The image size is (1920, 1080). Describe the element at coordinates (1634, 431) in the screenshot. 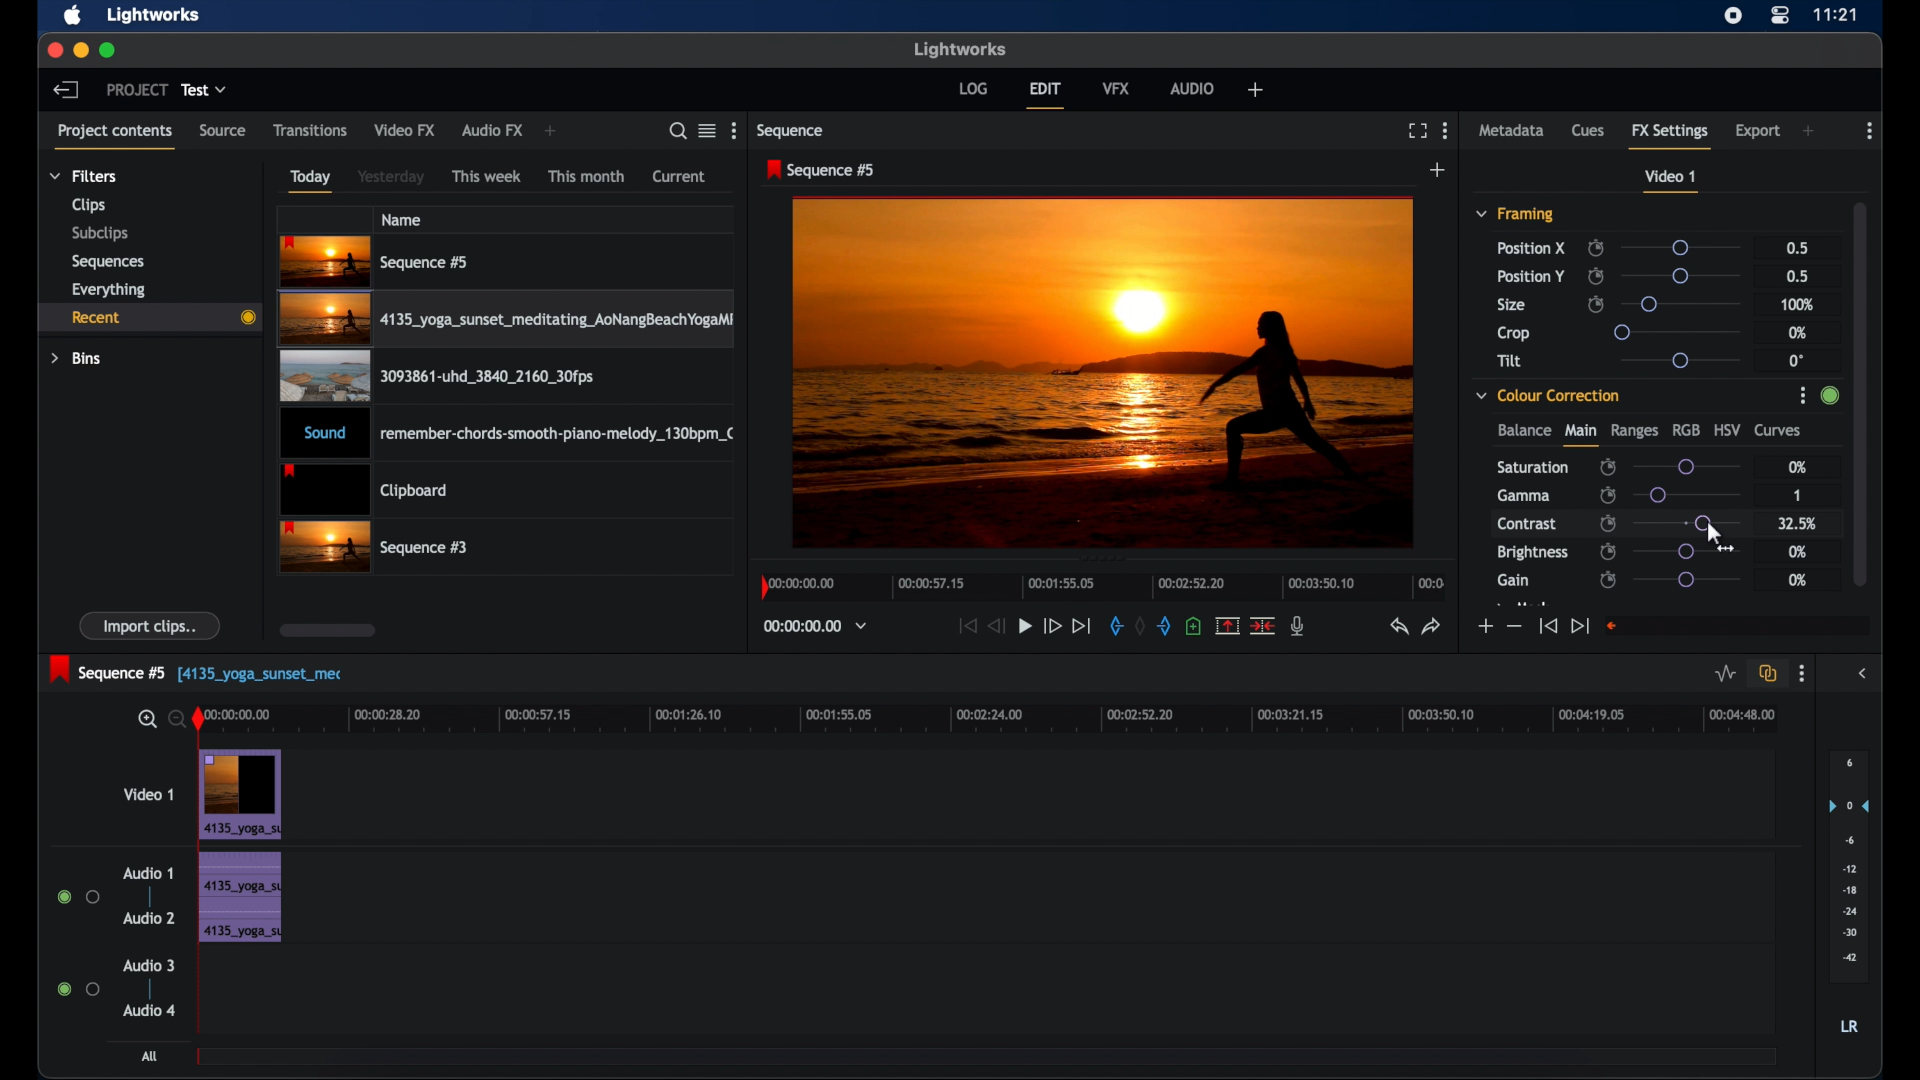

I see `ranges` at that location.